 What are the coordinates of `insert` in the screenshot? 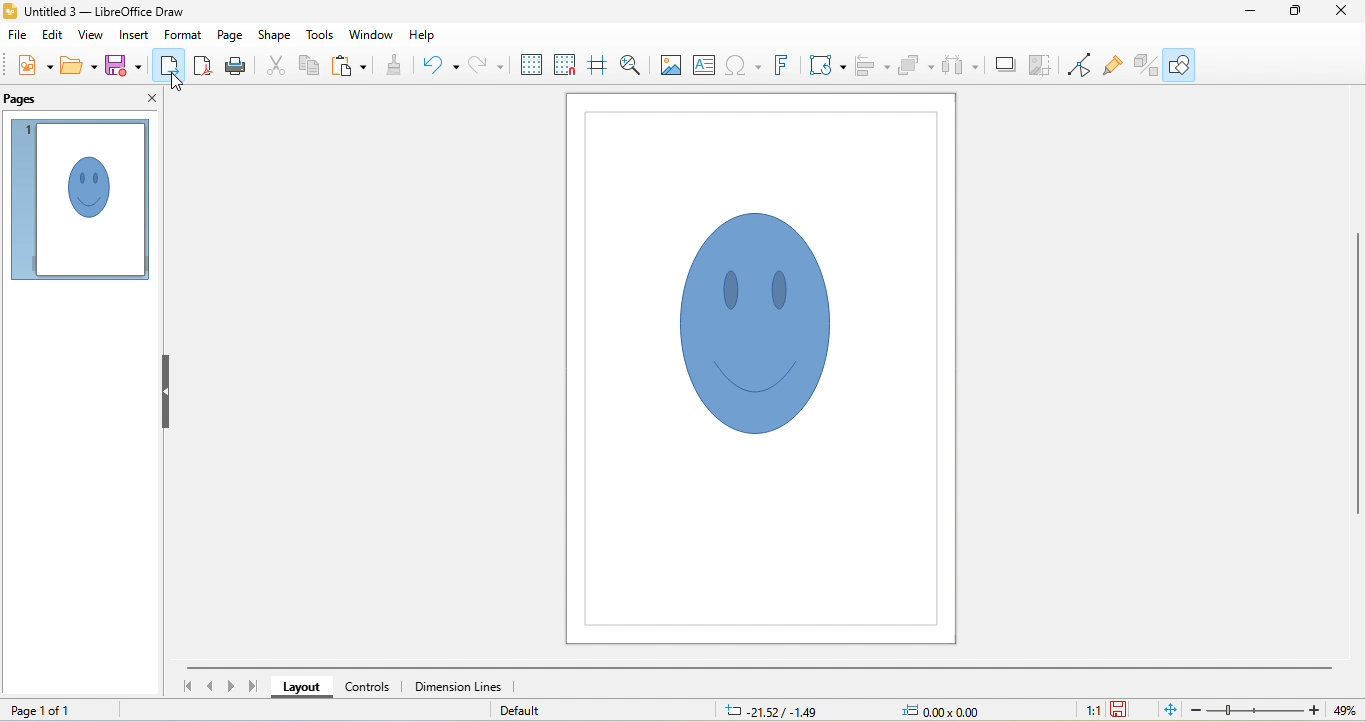 It's located at (130, 36).